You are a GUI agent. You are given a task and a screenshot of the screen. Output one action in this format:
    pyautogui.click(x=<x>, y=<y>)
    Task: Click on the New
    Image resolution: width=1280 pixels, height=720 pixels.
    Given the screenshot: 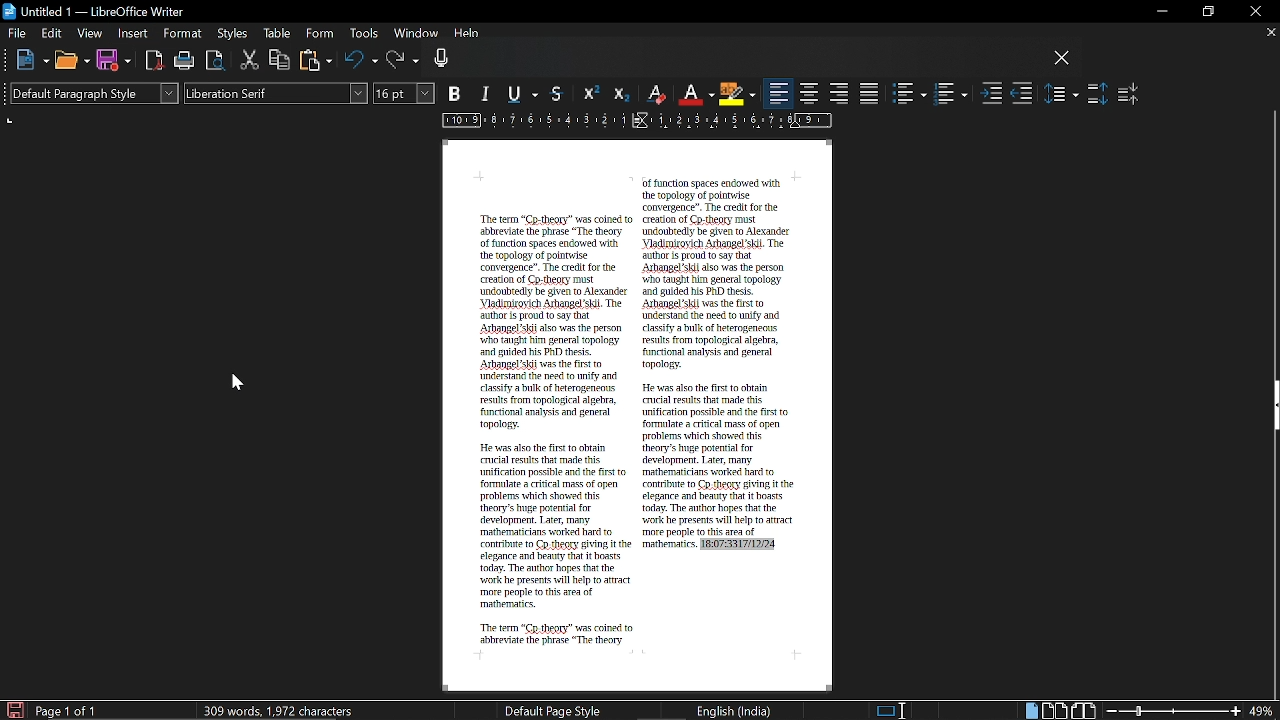 What is the action you would take?
    pyautogui.click(x=32, y=61)
    